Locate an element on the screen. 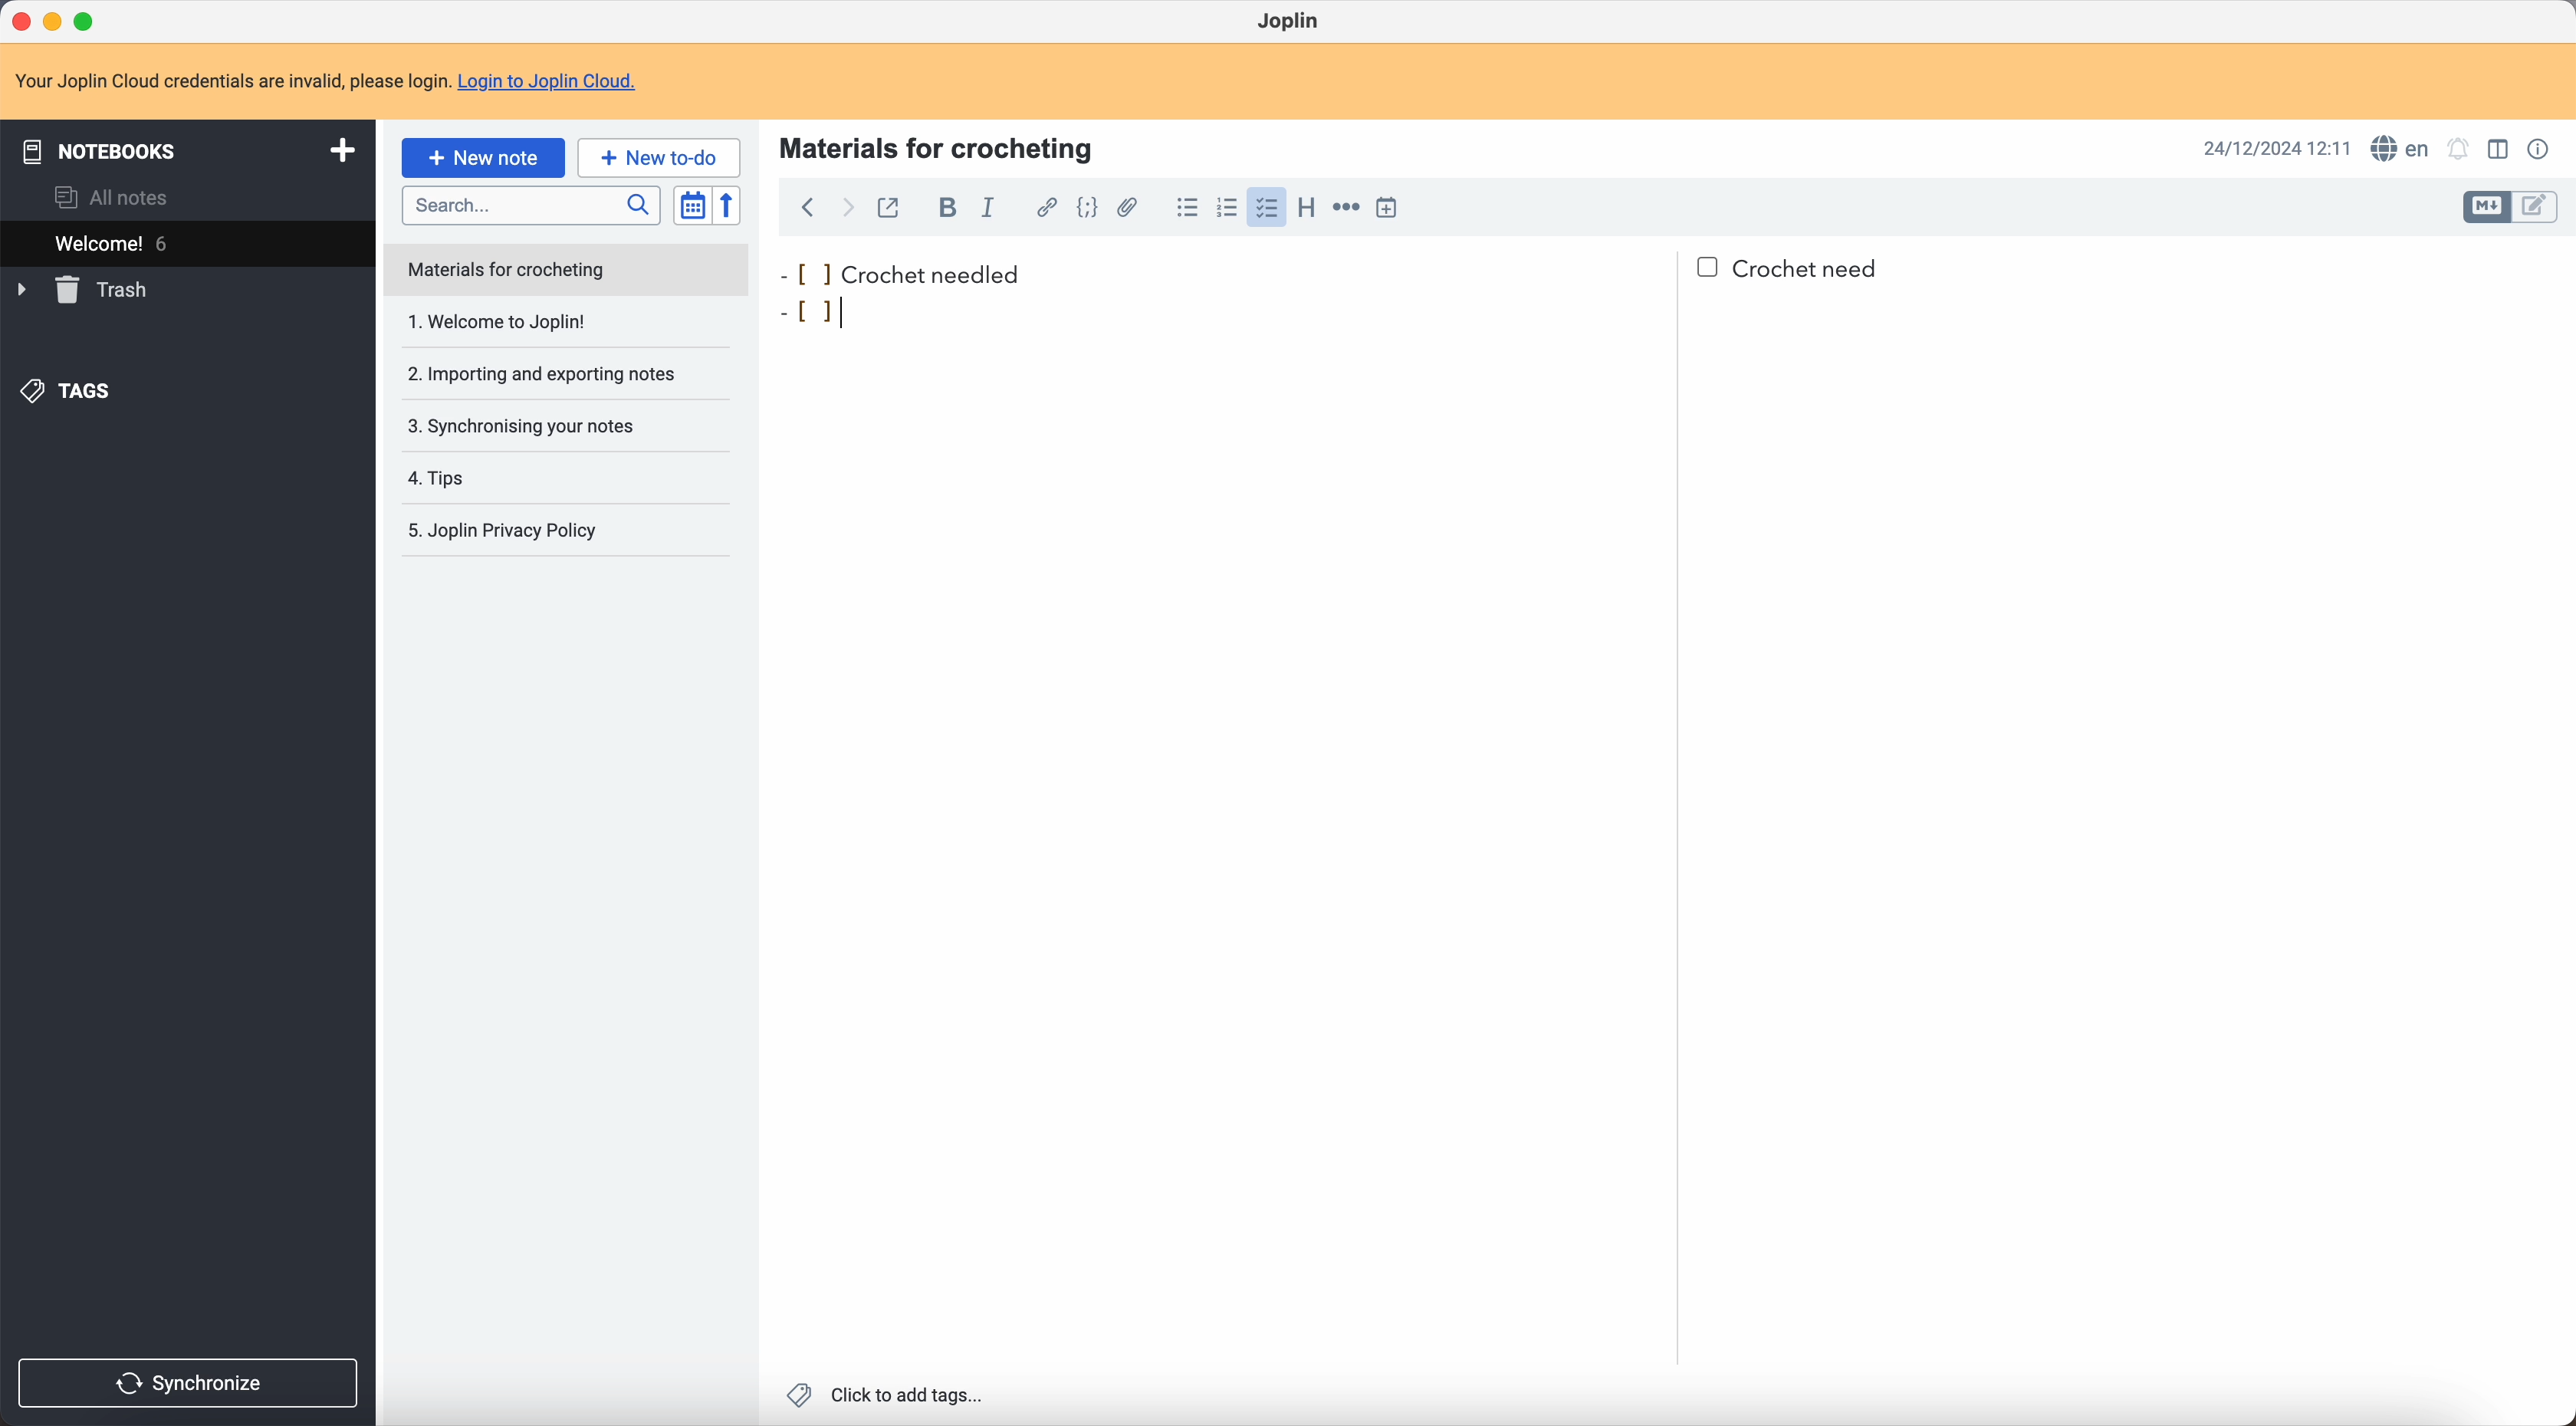 The image size is (2576, 1426). toggle external editing is located at coordinates (891, 213).